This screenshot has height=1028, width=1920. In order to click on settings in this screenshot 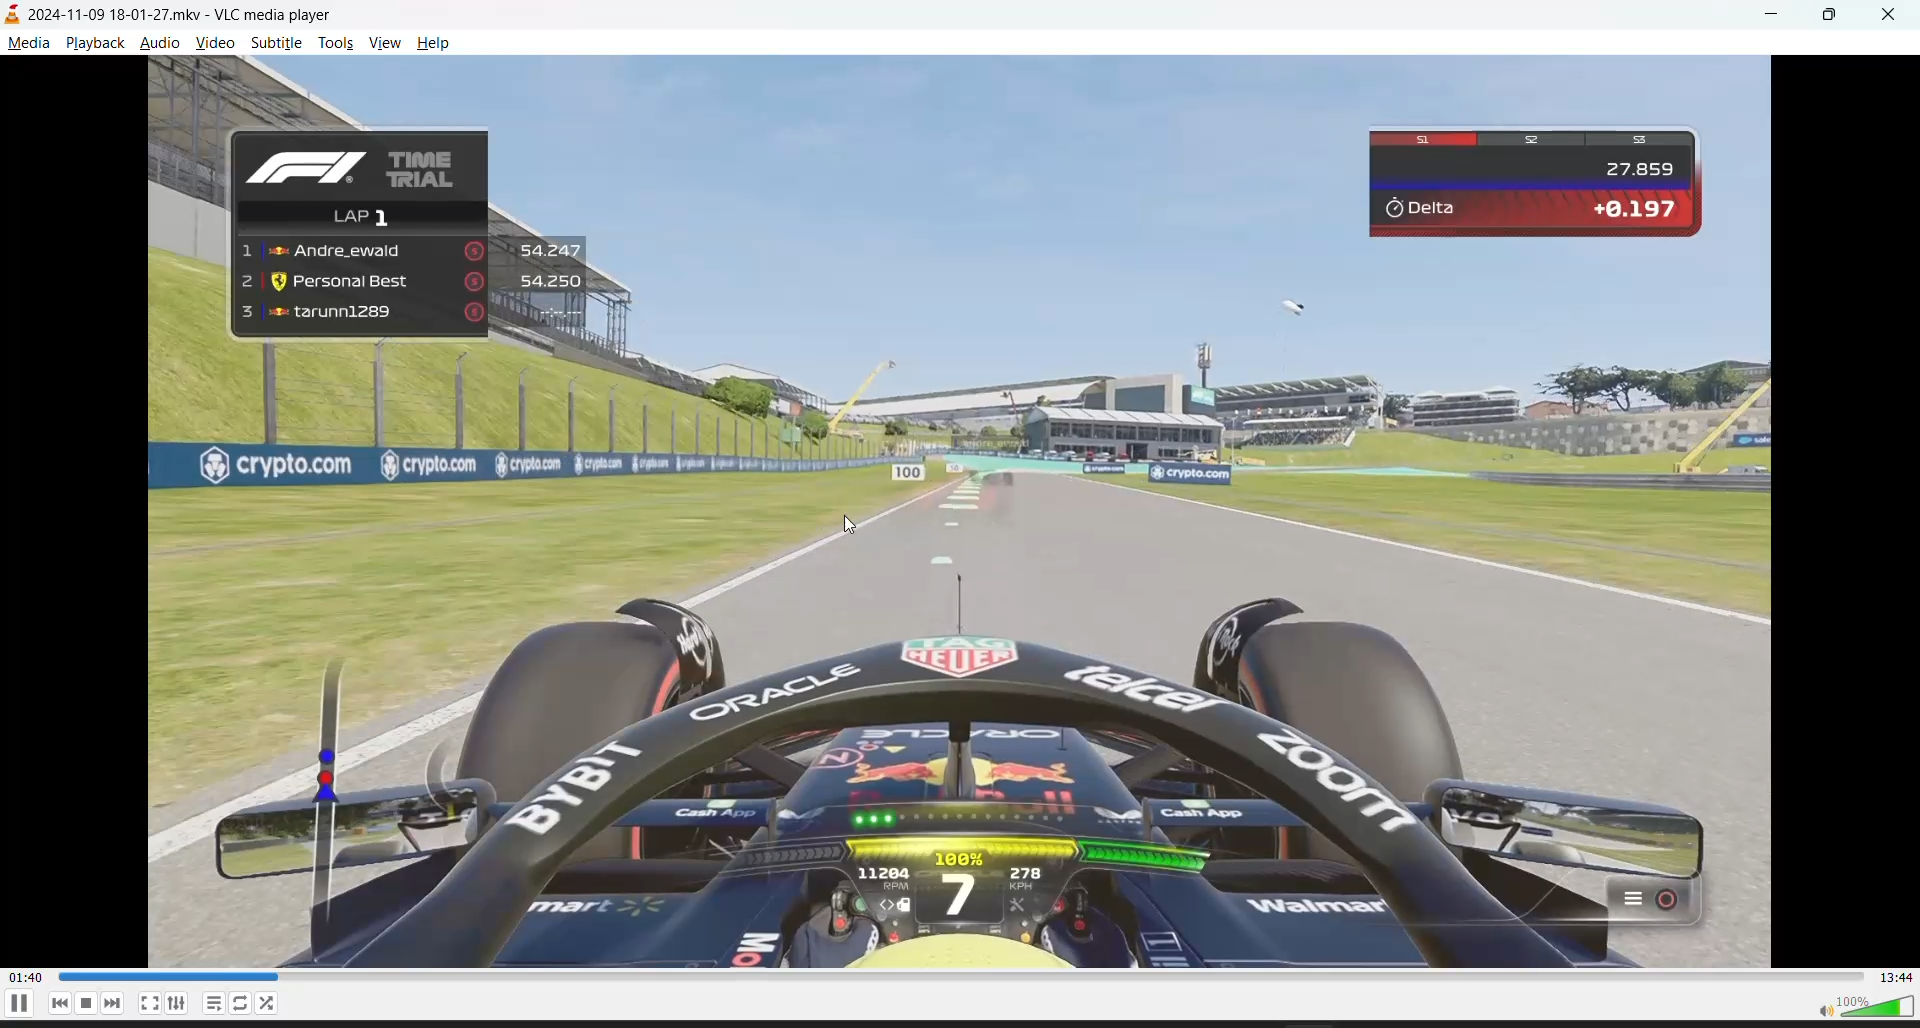, I will do `click(178, 1002)`.